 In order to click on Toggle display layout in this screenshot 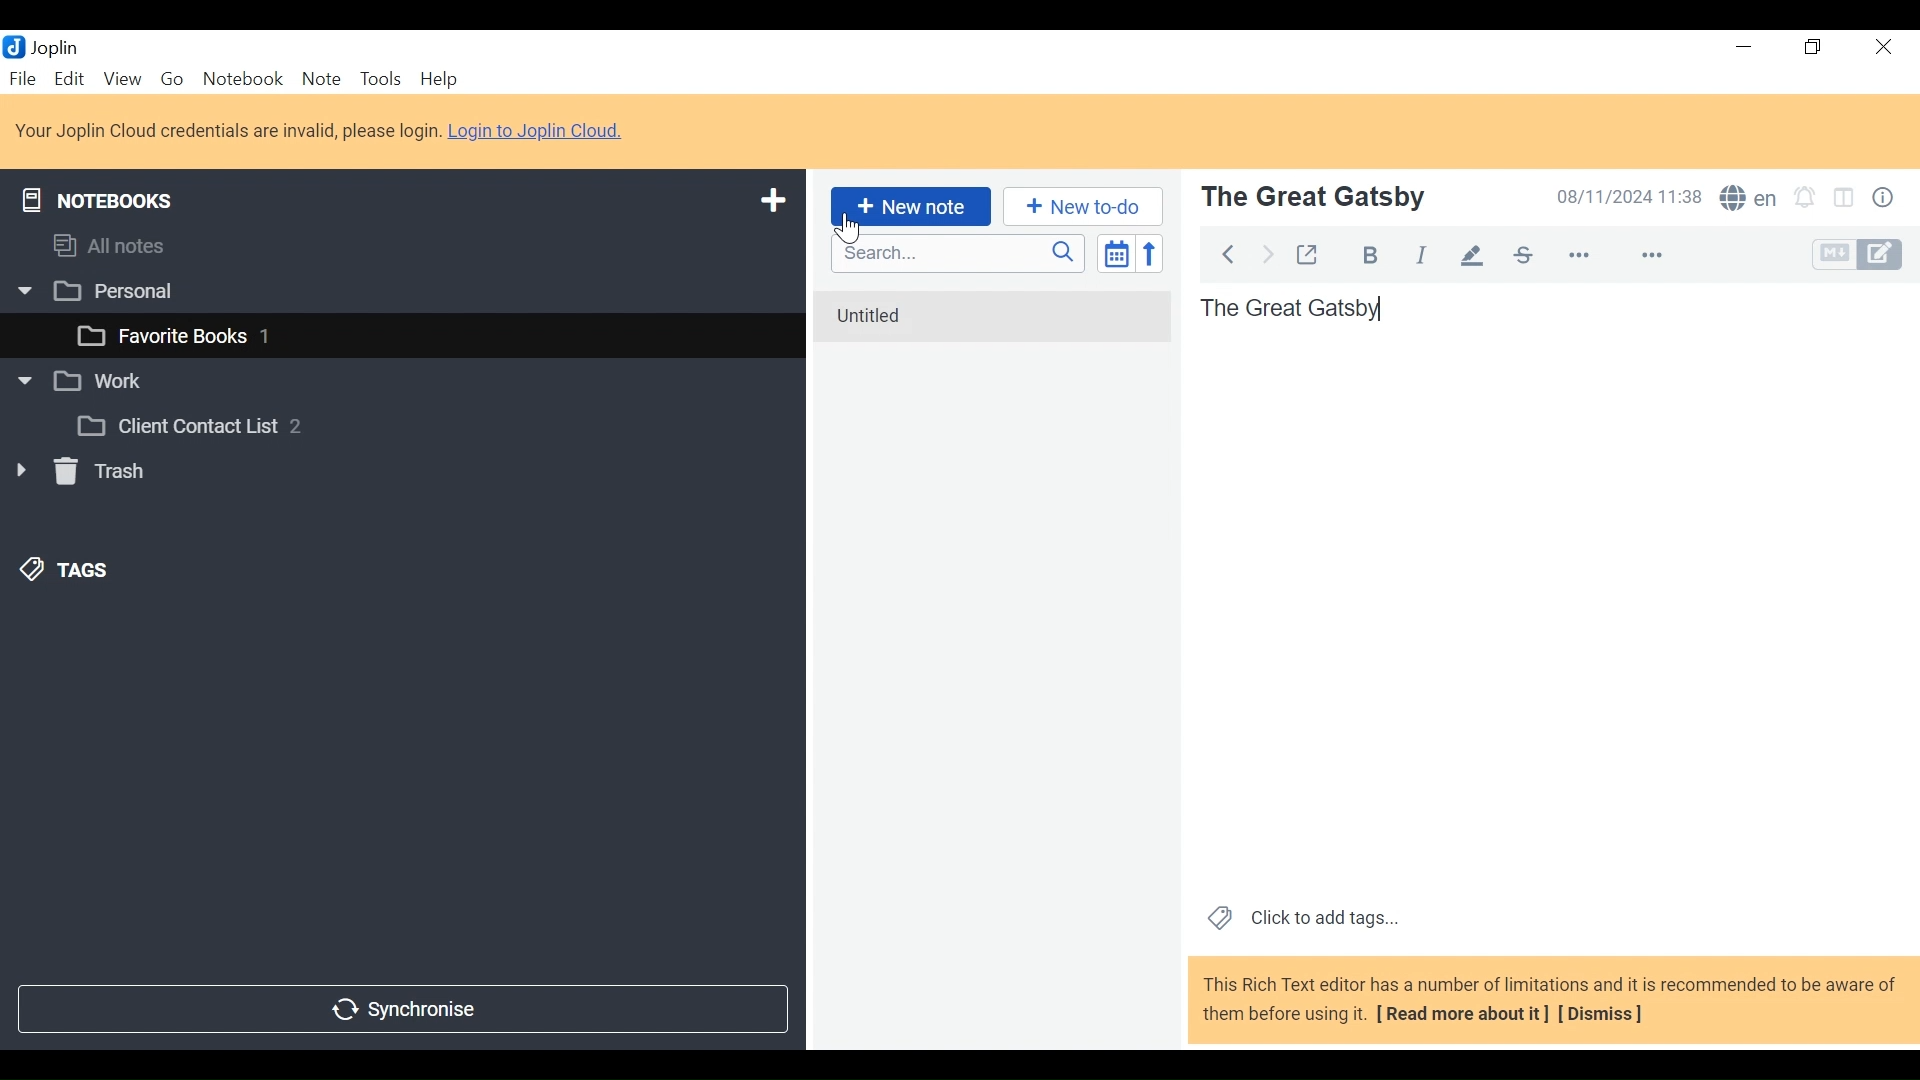, I will do `click(1844, 199)`.